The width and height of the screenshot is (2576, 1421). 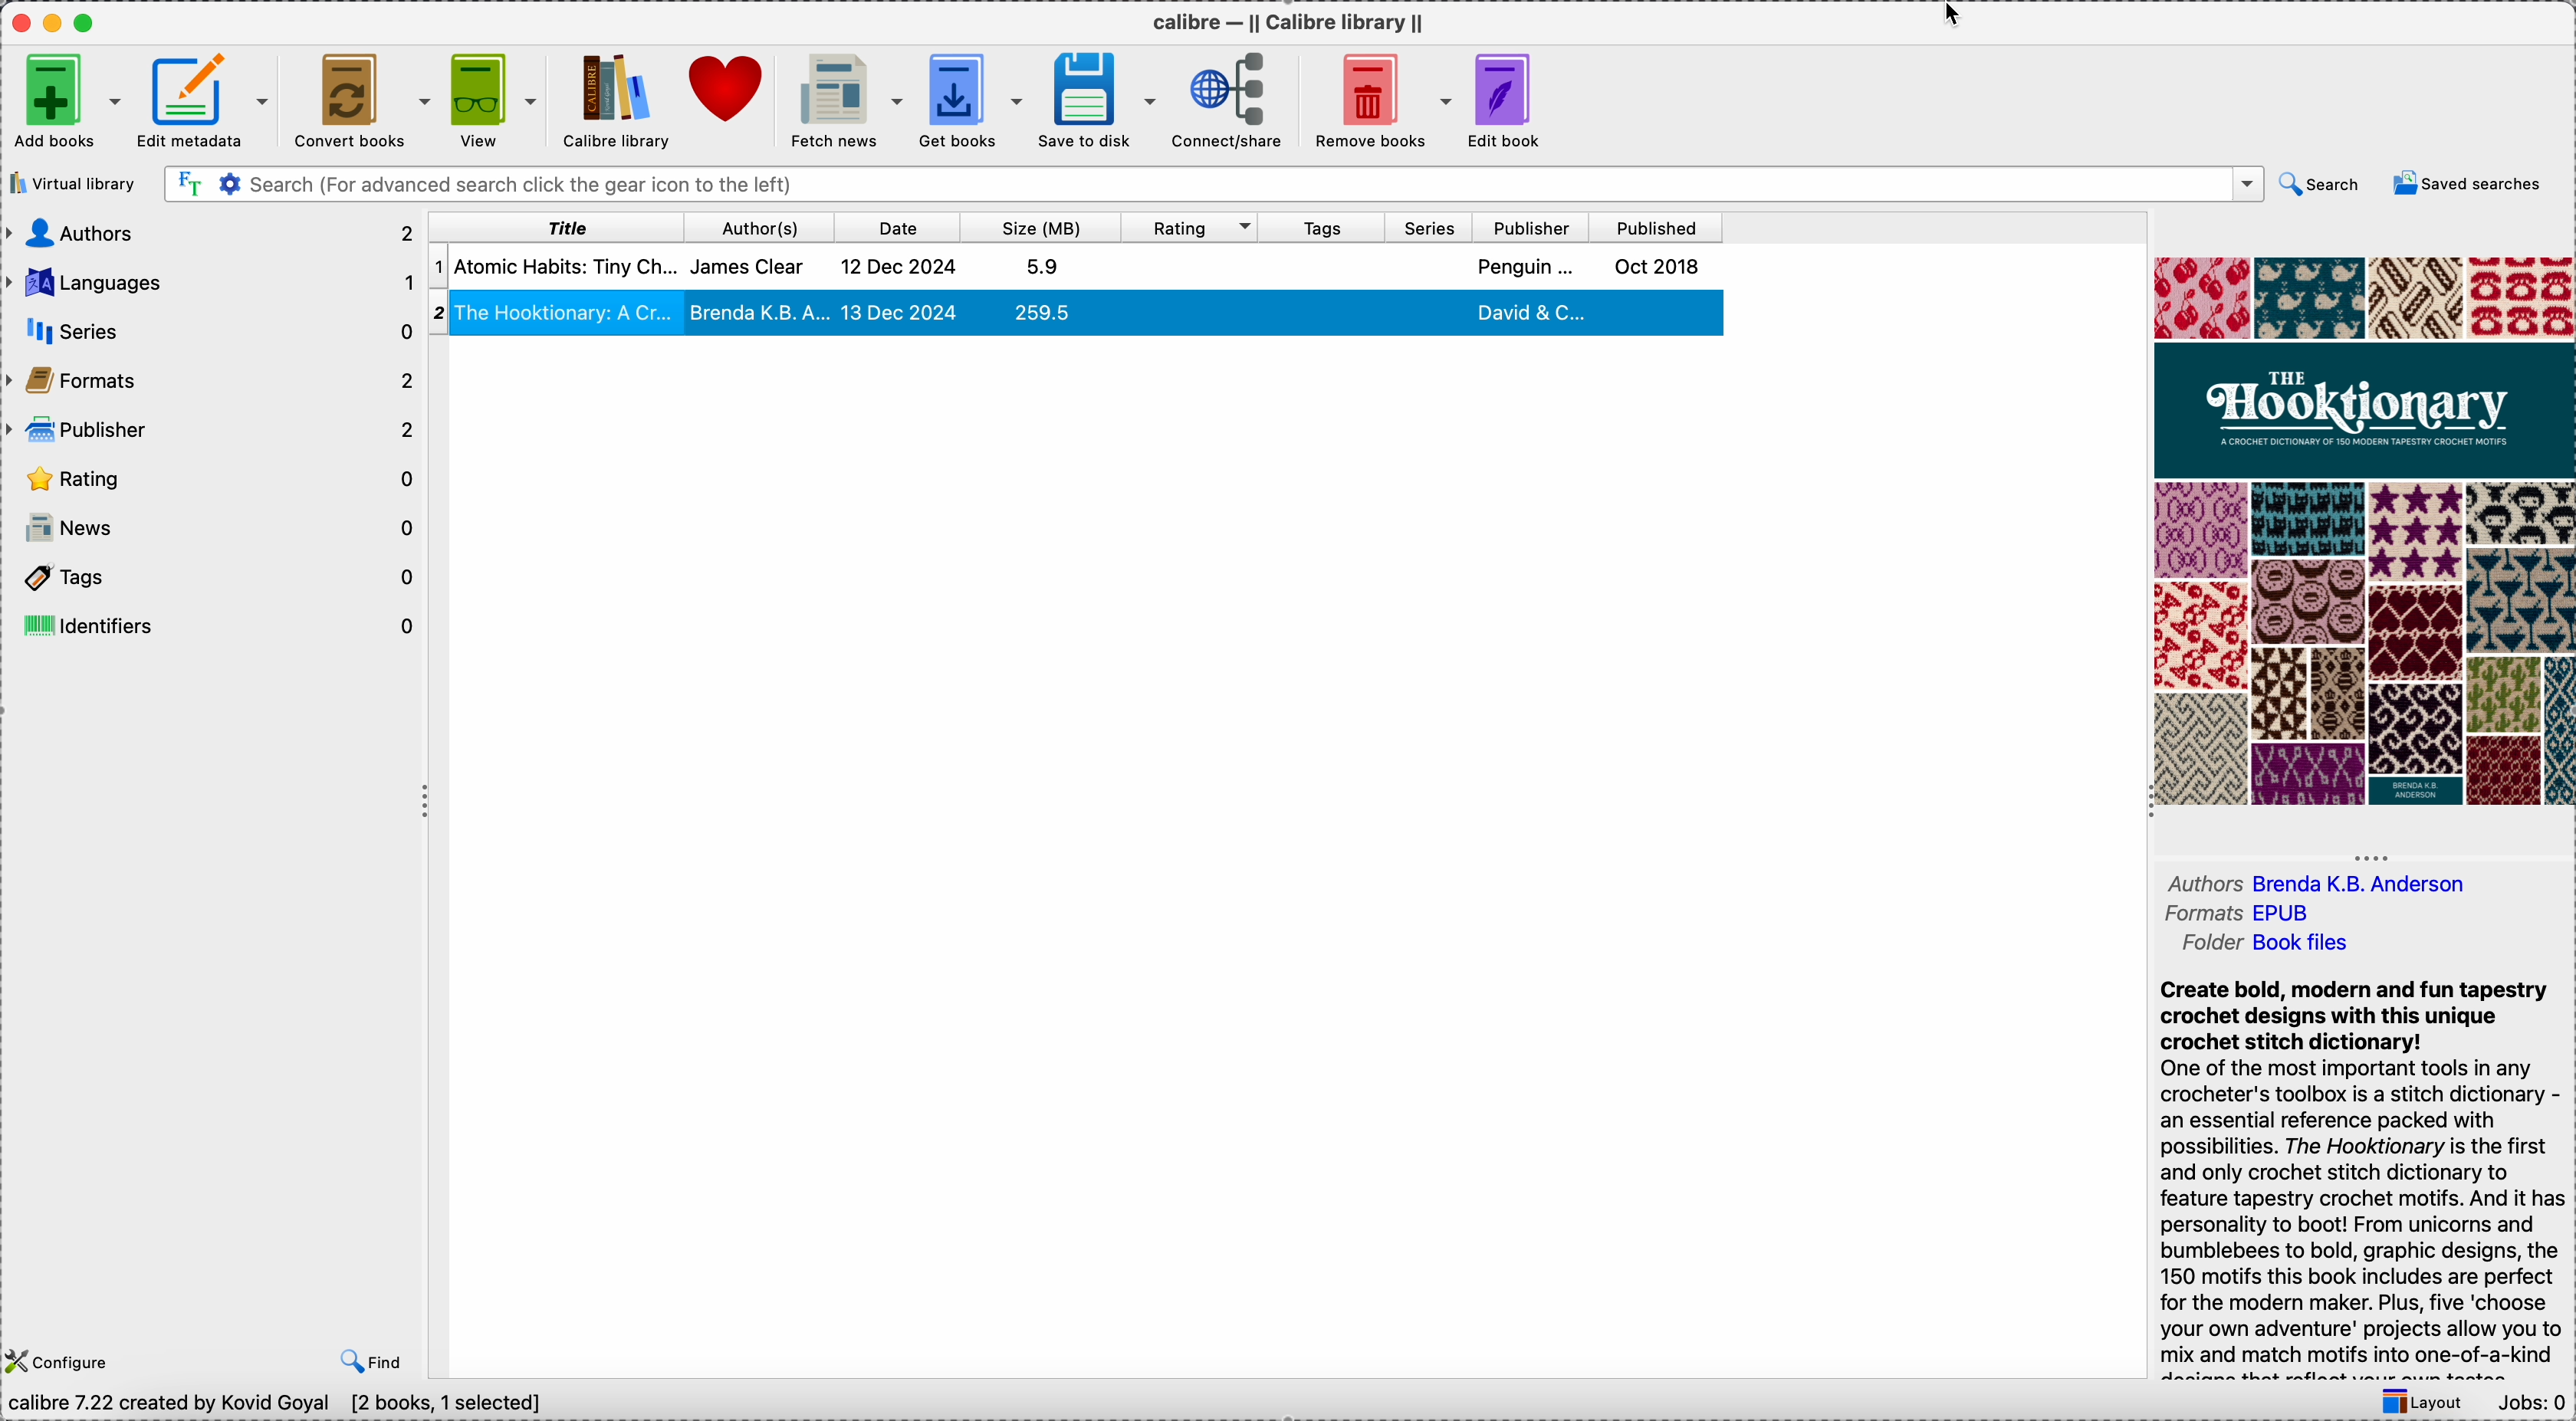 I want to click on search bar, so click(x=1214, y=185).